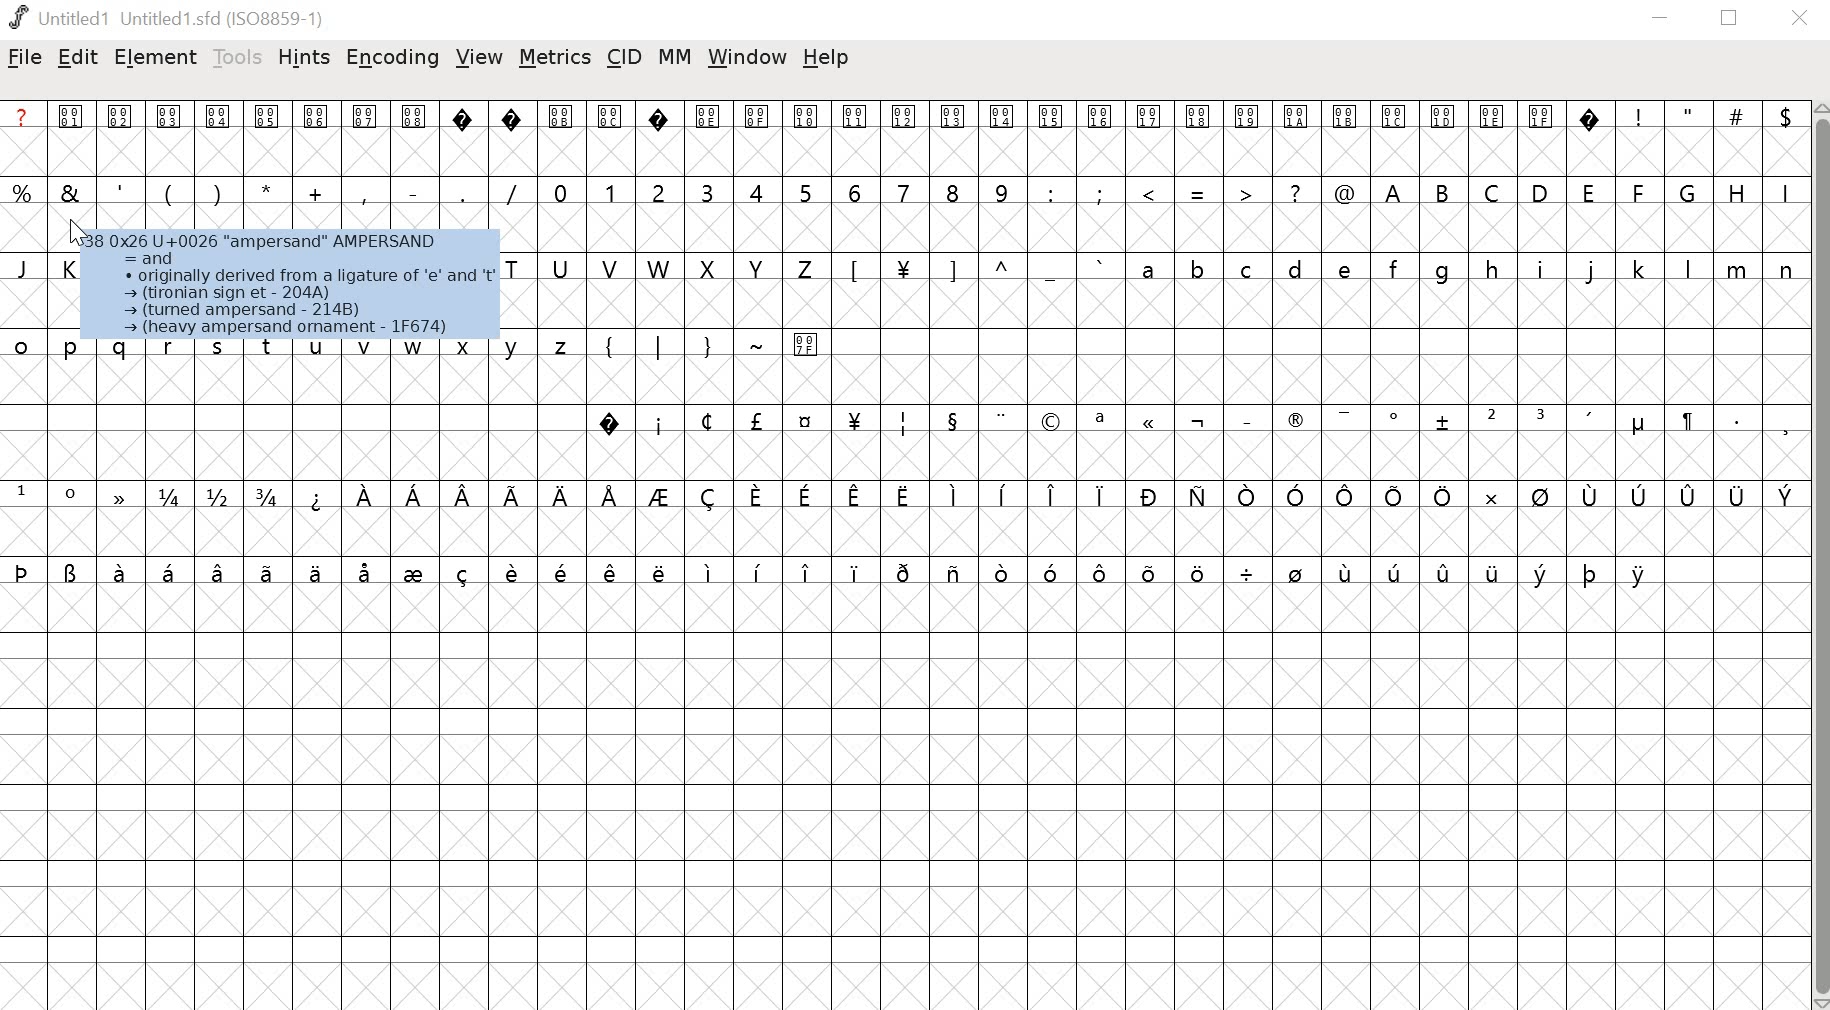 Image resolution: width=1830 pixels, height=1010 pixels. What do you see at coordinates (612, 494) in the screenshot?
I see `symbol` at bounding box center [612, 494].